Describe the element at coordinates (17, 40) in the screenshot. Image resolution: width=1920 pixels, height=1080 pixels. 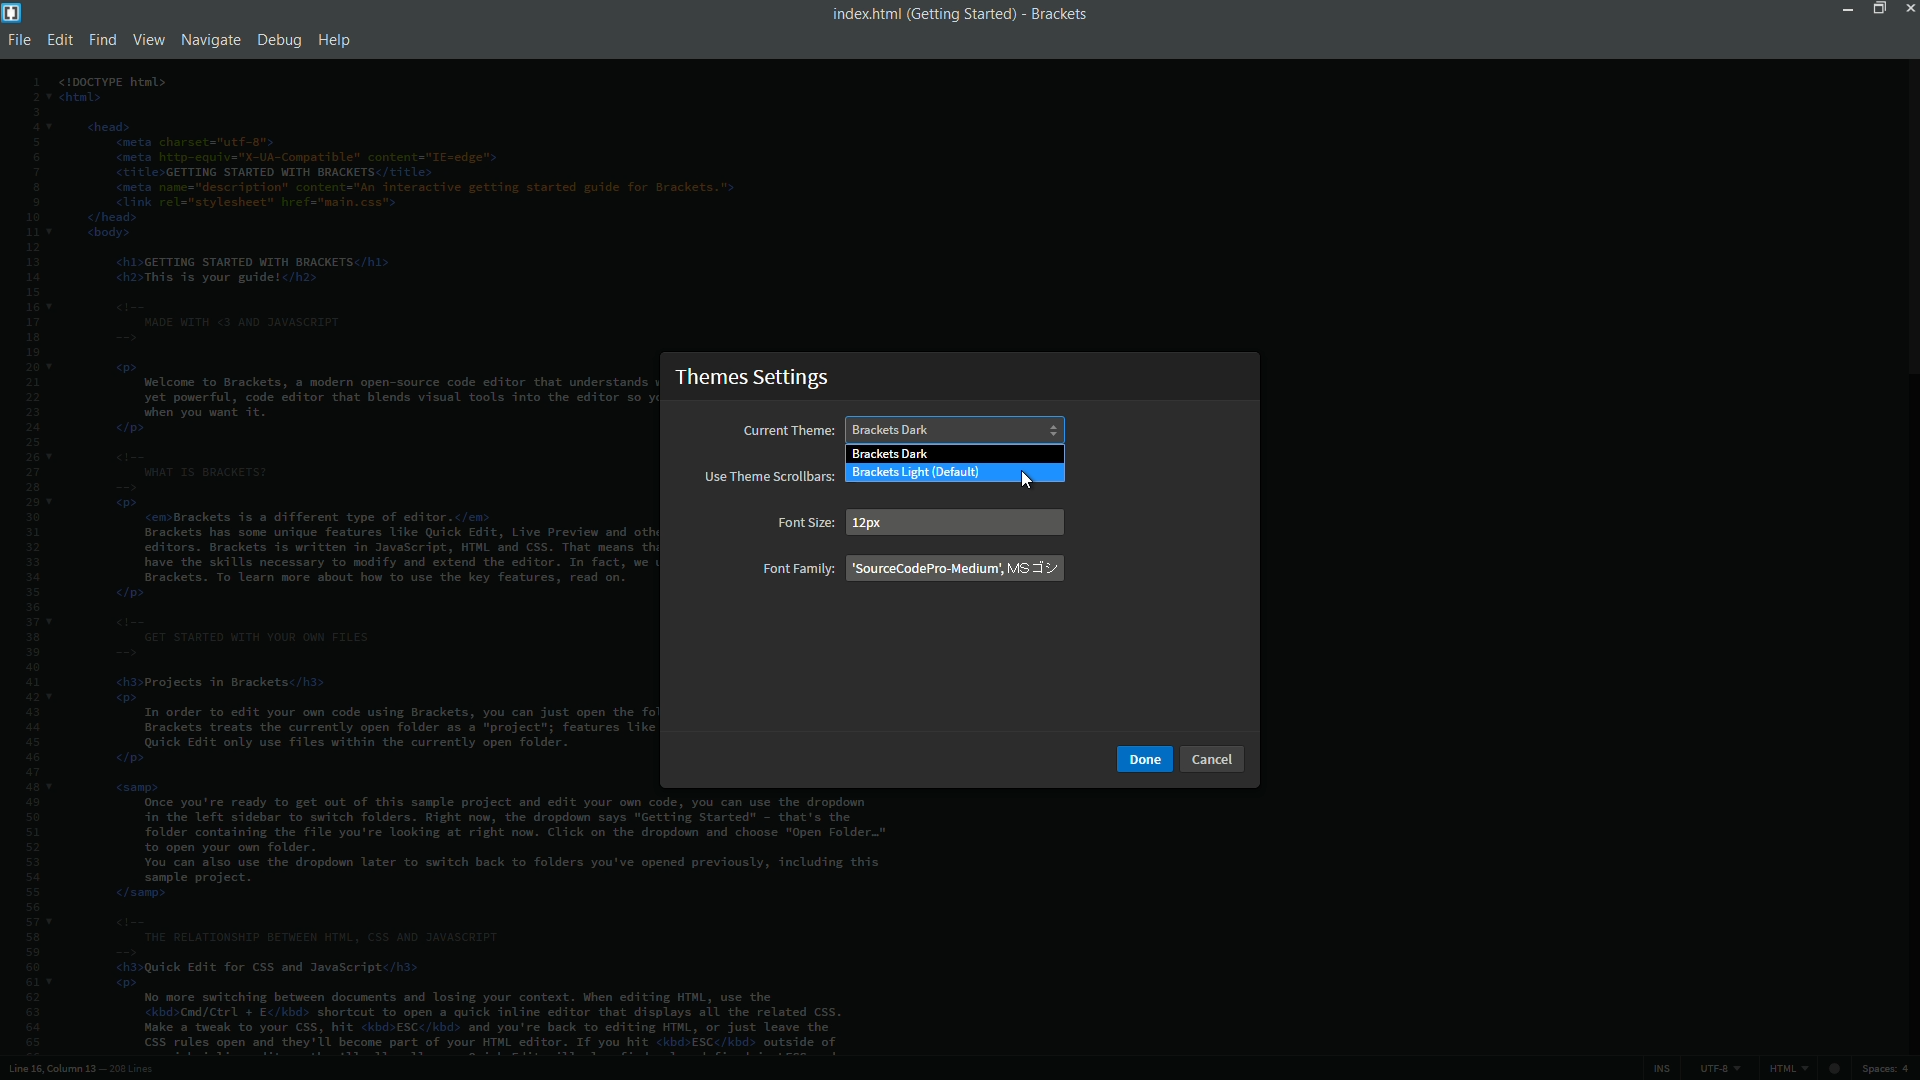
I see `file menu` at that location.